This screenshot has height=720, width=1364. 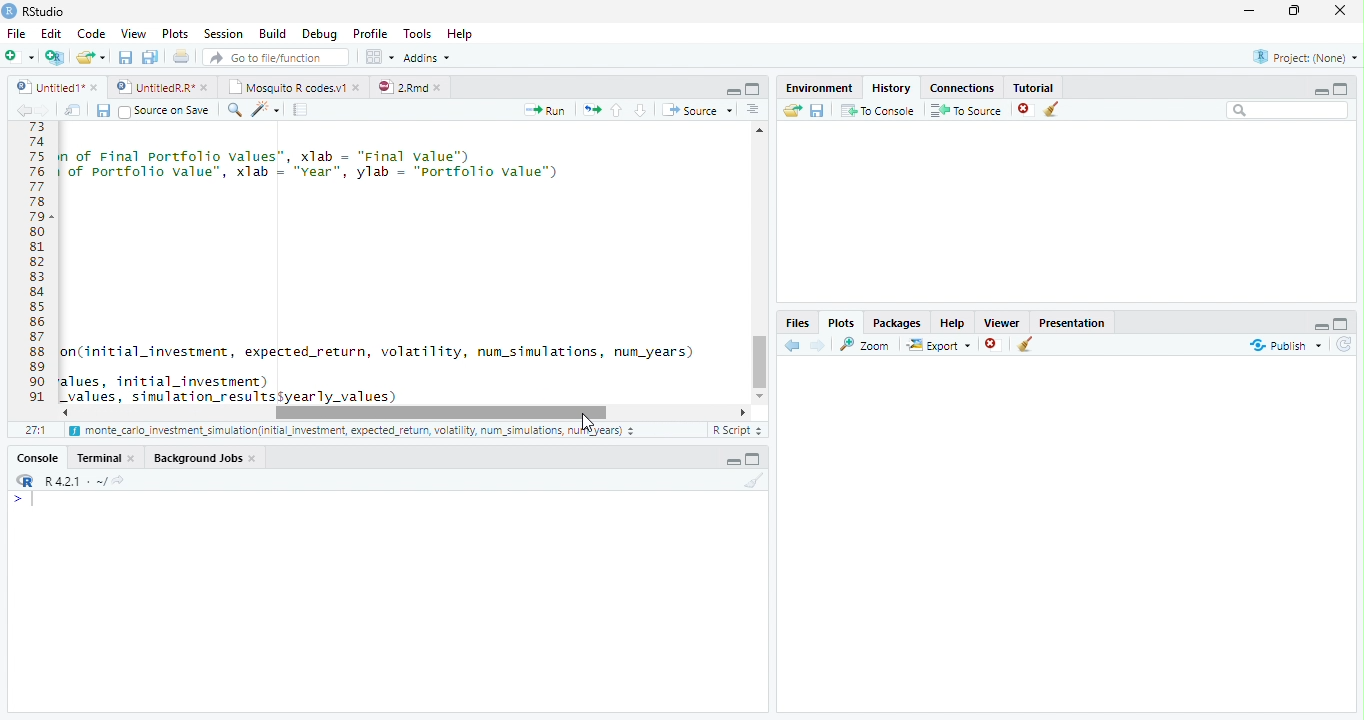 I want to click on Go to previous section of code, so click(x=617, y=112).